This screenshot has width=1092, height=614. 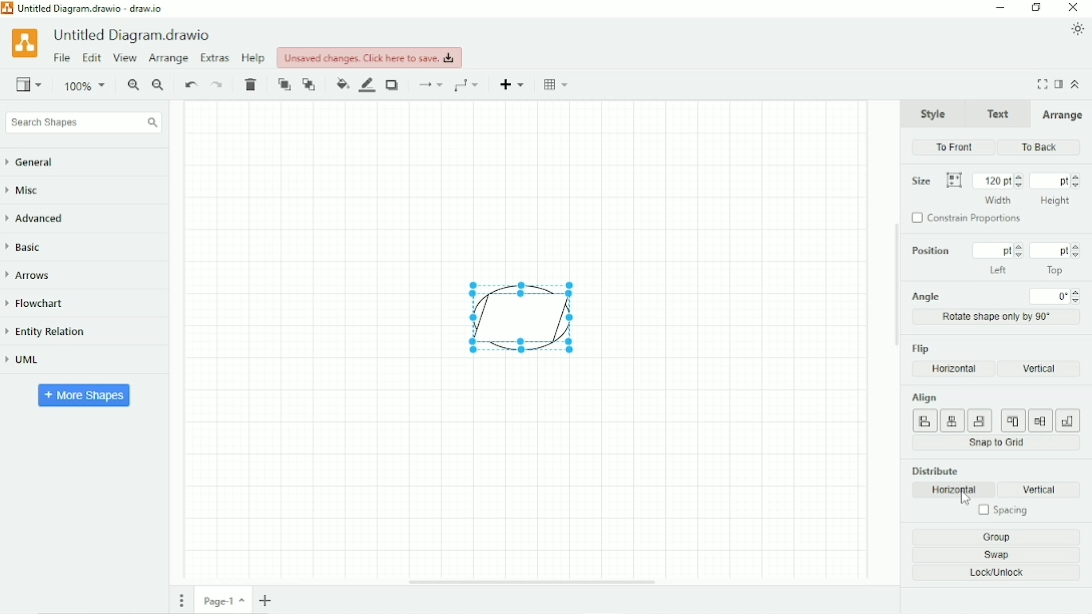 I want to click on Snap to grid, so click(x=997, y=443).